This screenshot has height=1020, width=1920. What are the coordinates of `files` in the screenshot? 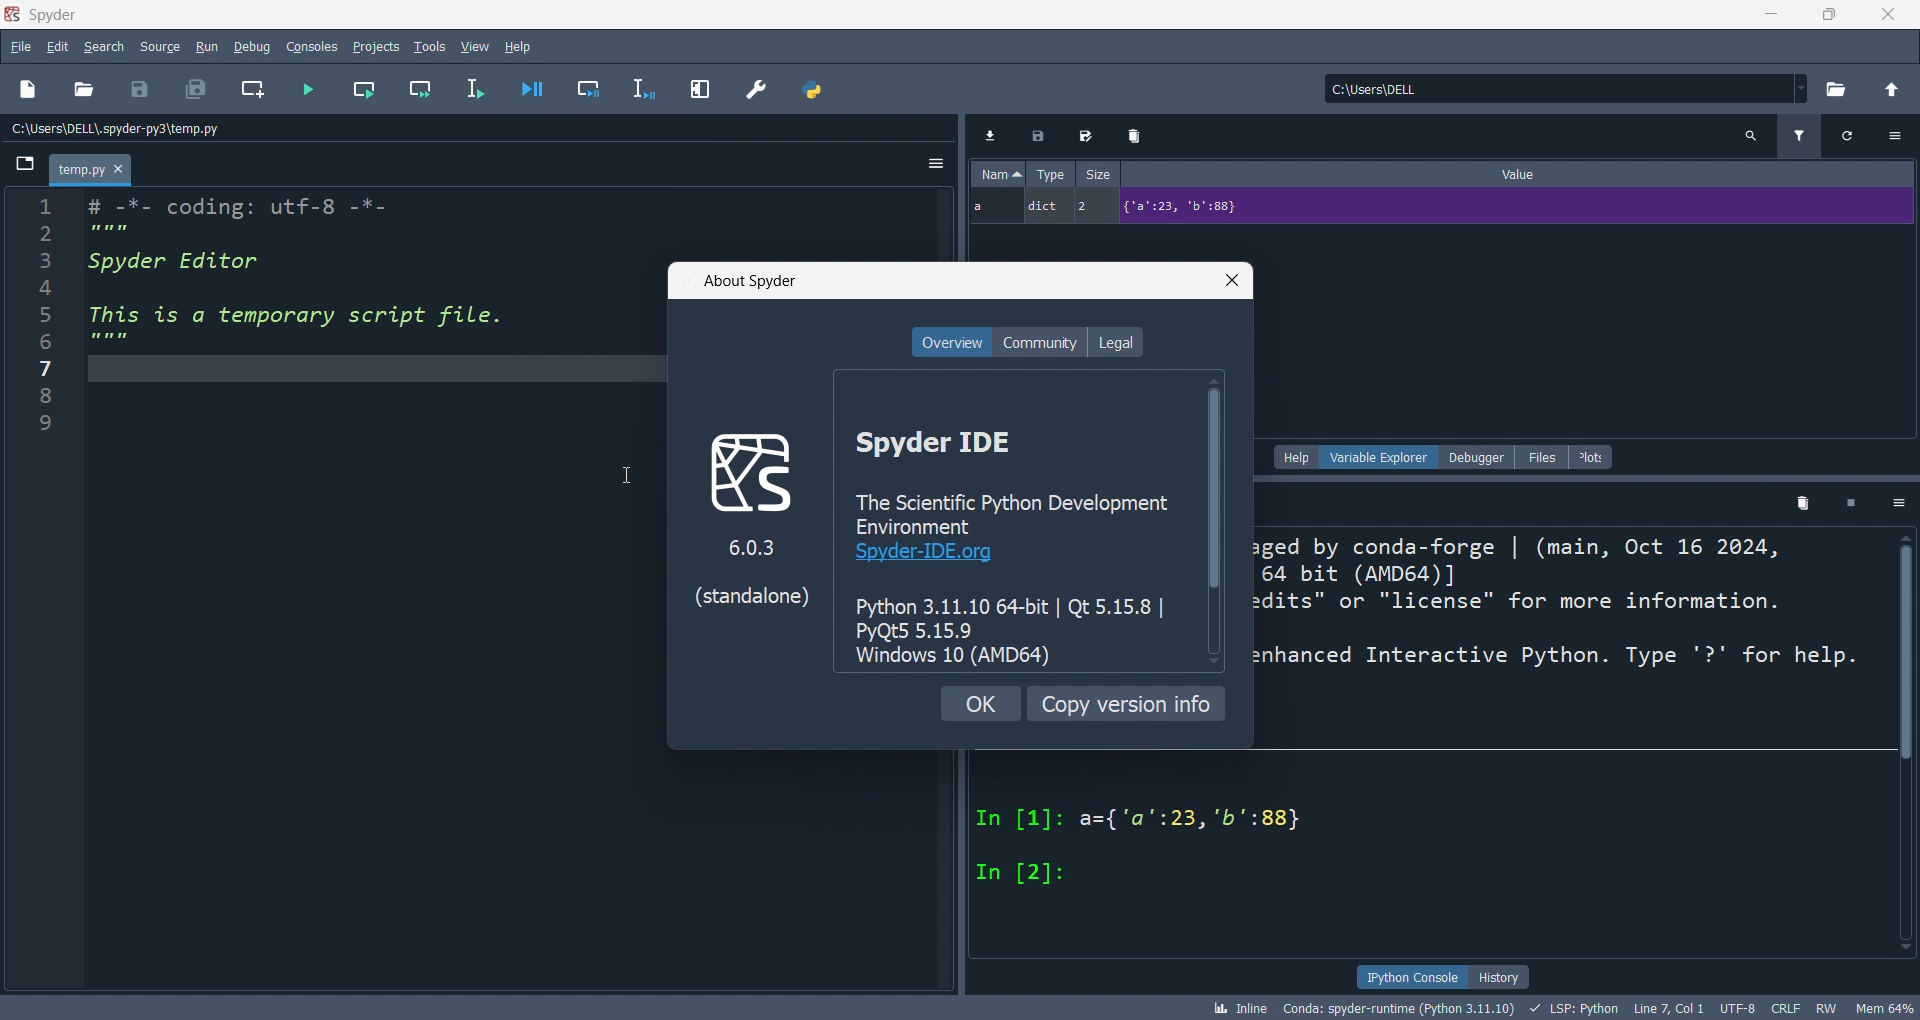 It's located at (1542, 457).